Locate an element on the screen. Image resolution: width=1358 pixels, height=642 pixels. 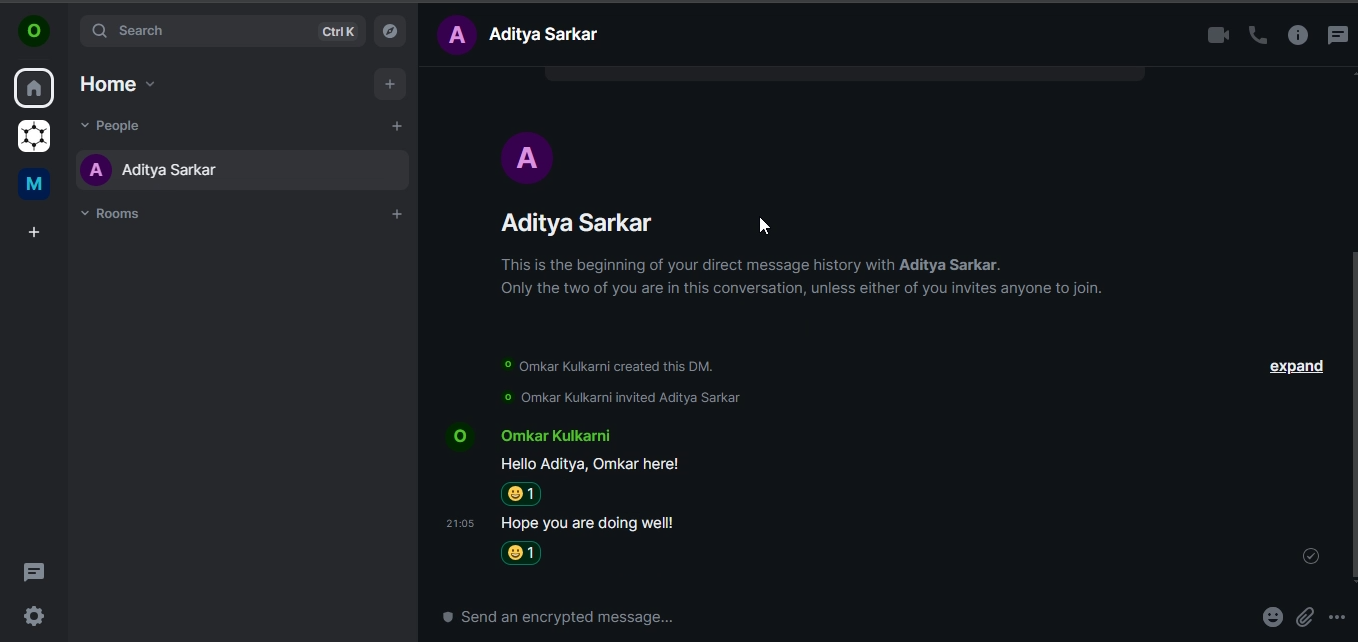
add rooms is located at coordinates (396, 214).